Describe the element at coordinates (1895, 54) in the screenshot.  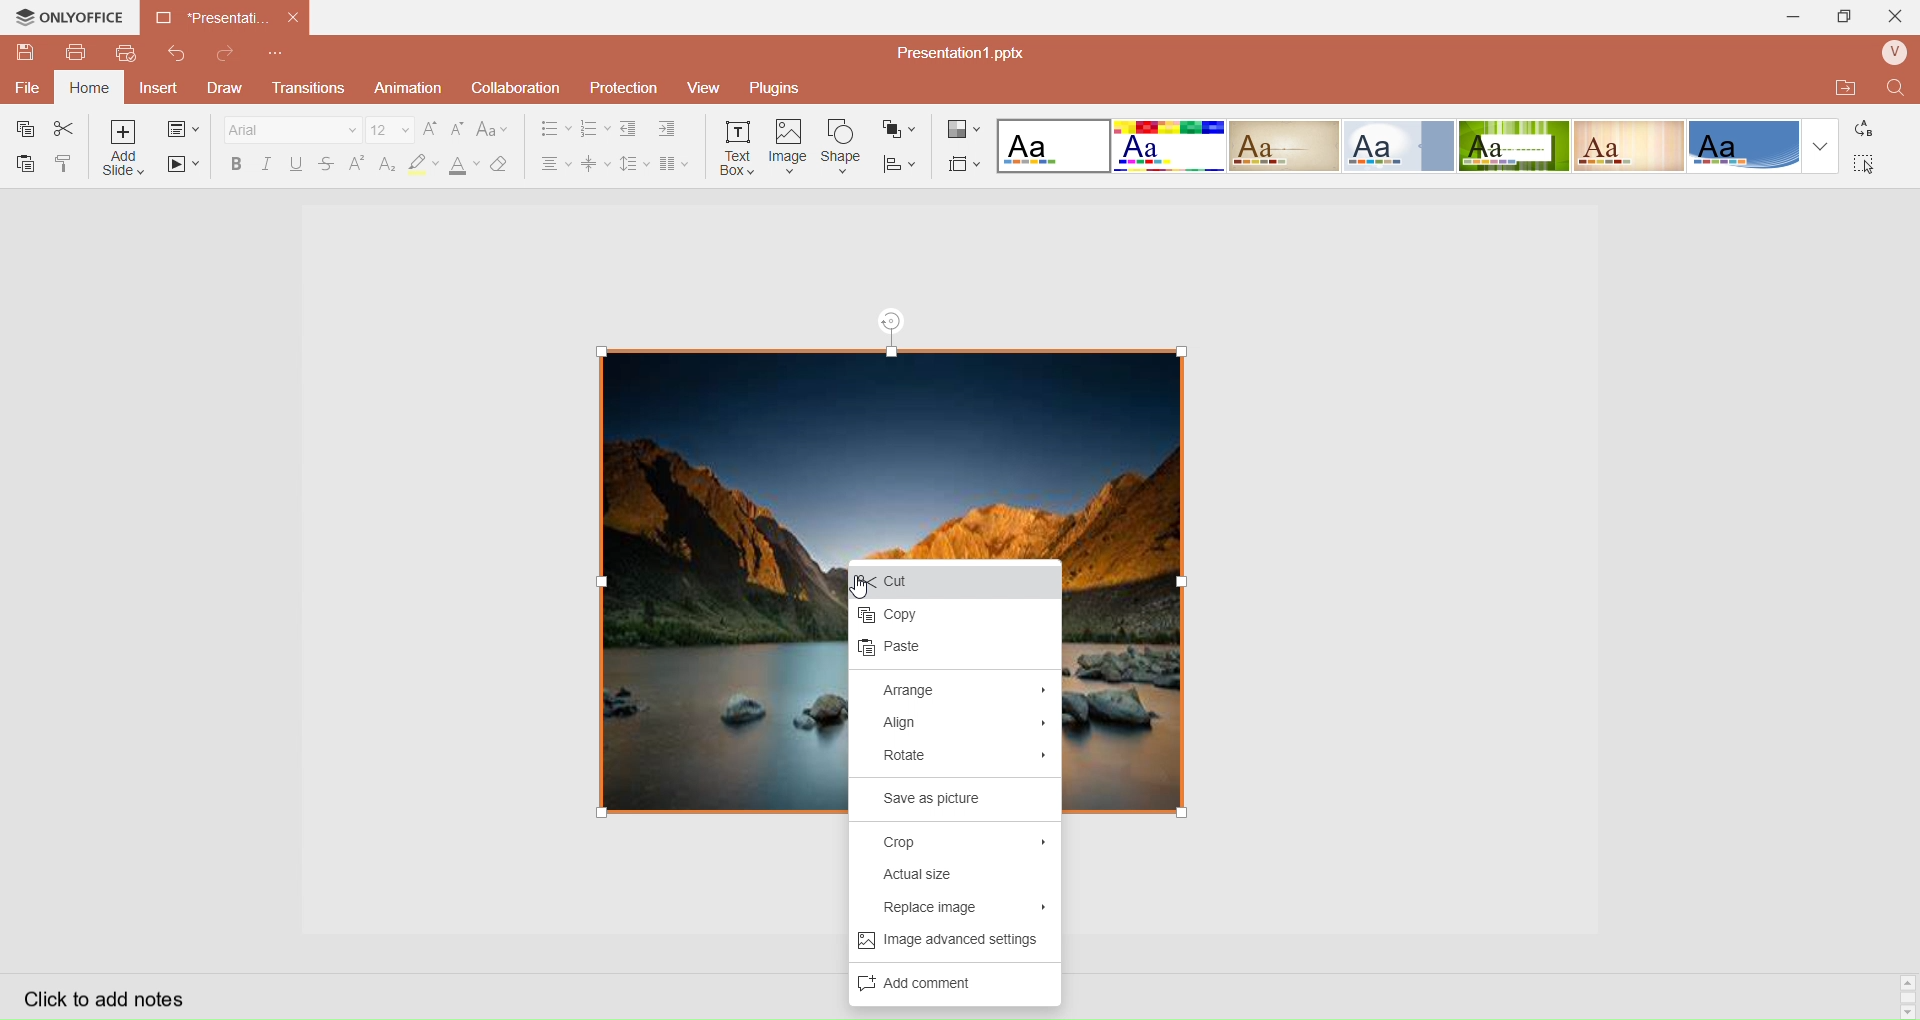
I see `User` at that location.